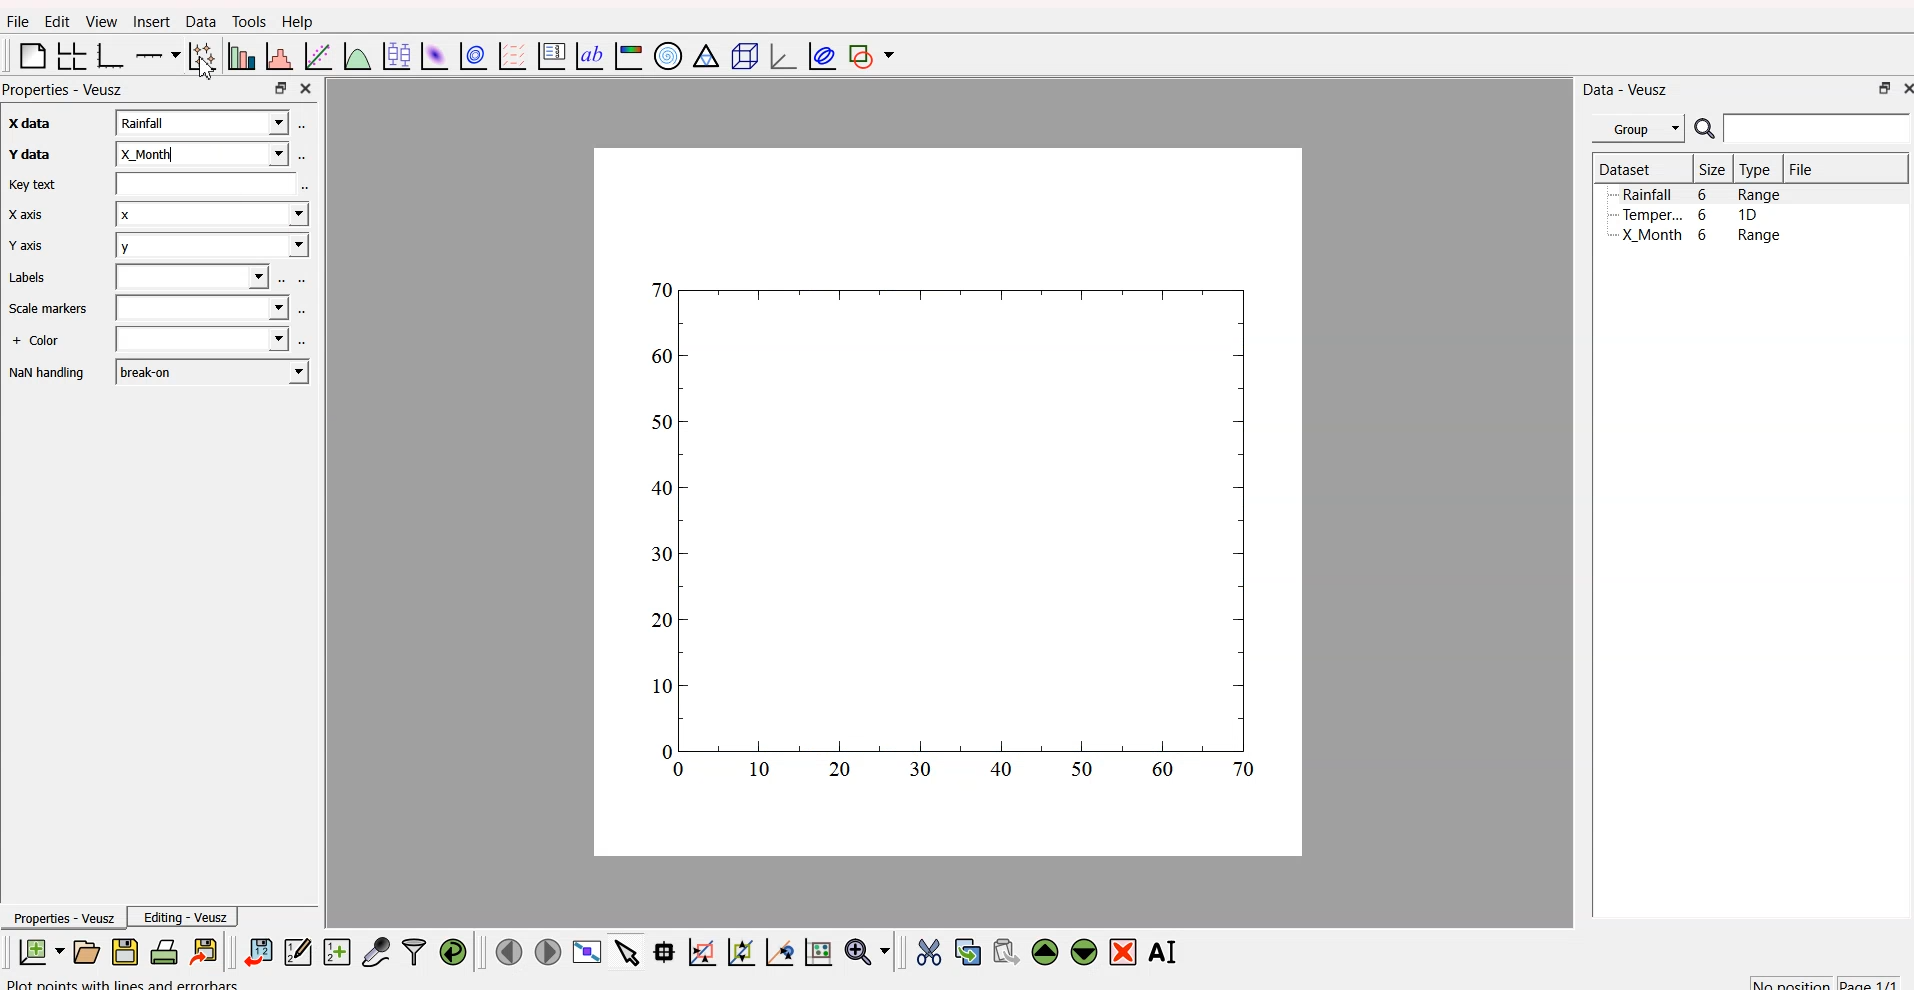 This screenshot has width=1914, height=990. Describe the element at coordinates (471, 56) in the screenshot. I see `plot data` at that location.